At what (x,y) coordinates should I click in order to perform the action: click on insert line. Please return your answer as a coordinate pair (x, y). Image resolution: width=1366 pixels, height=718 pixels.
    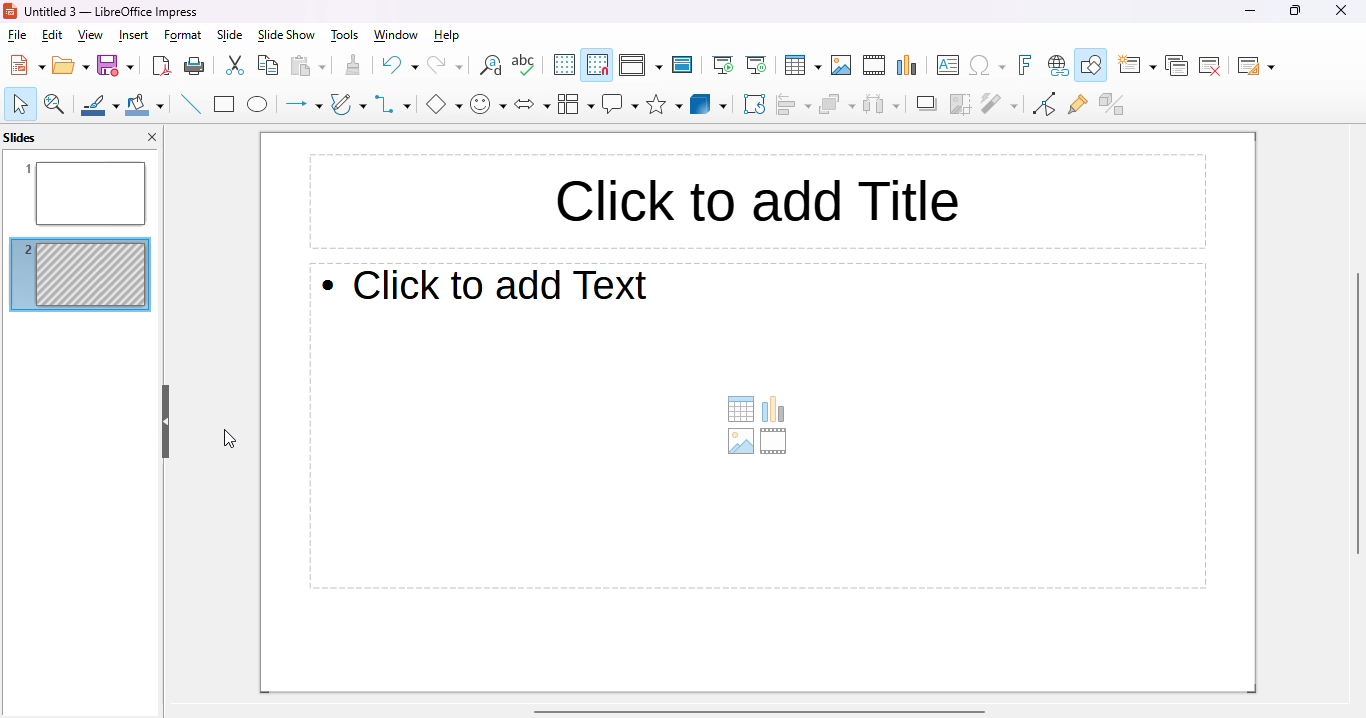
    Looking at the image, I should click on (191, 104).